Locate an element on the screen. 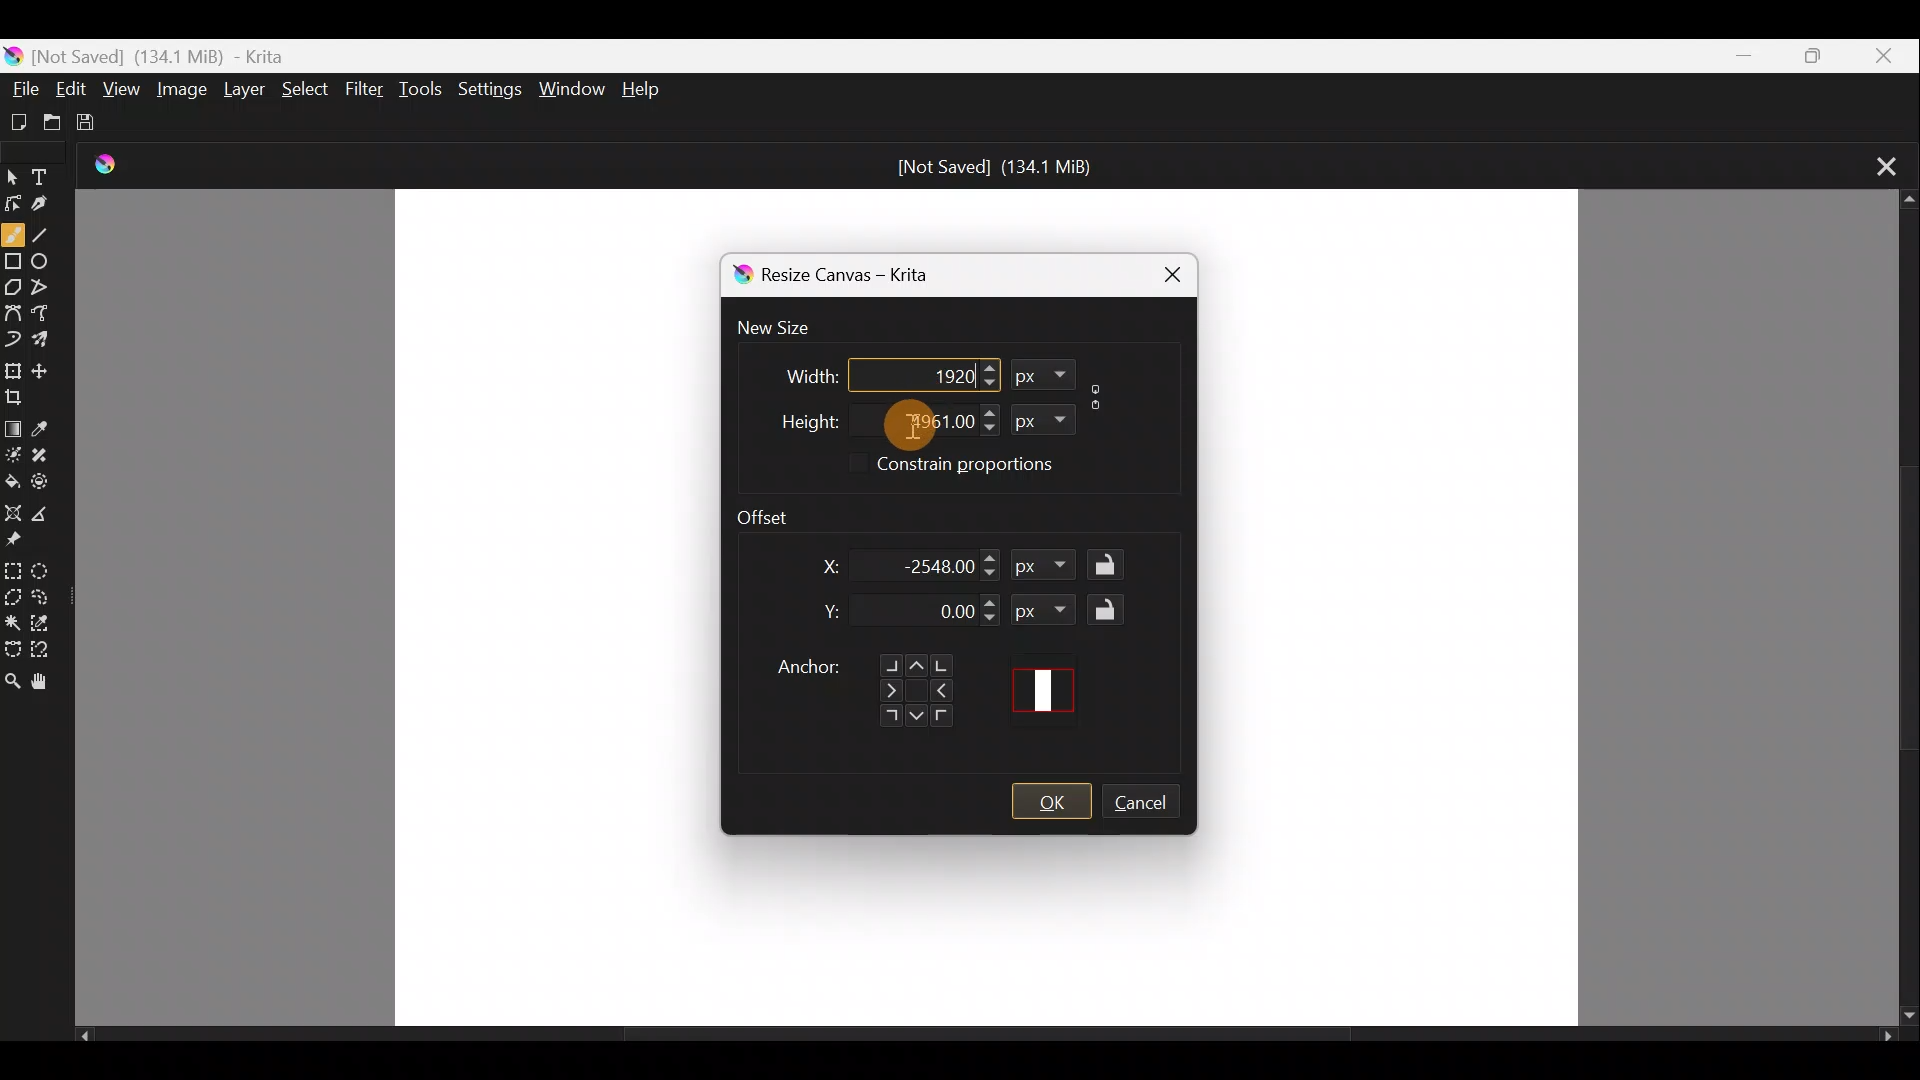 The height and width of the screenshot is (1080, 1920). Decrease width is located at coordinates (988, 383).